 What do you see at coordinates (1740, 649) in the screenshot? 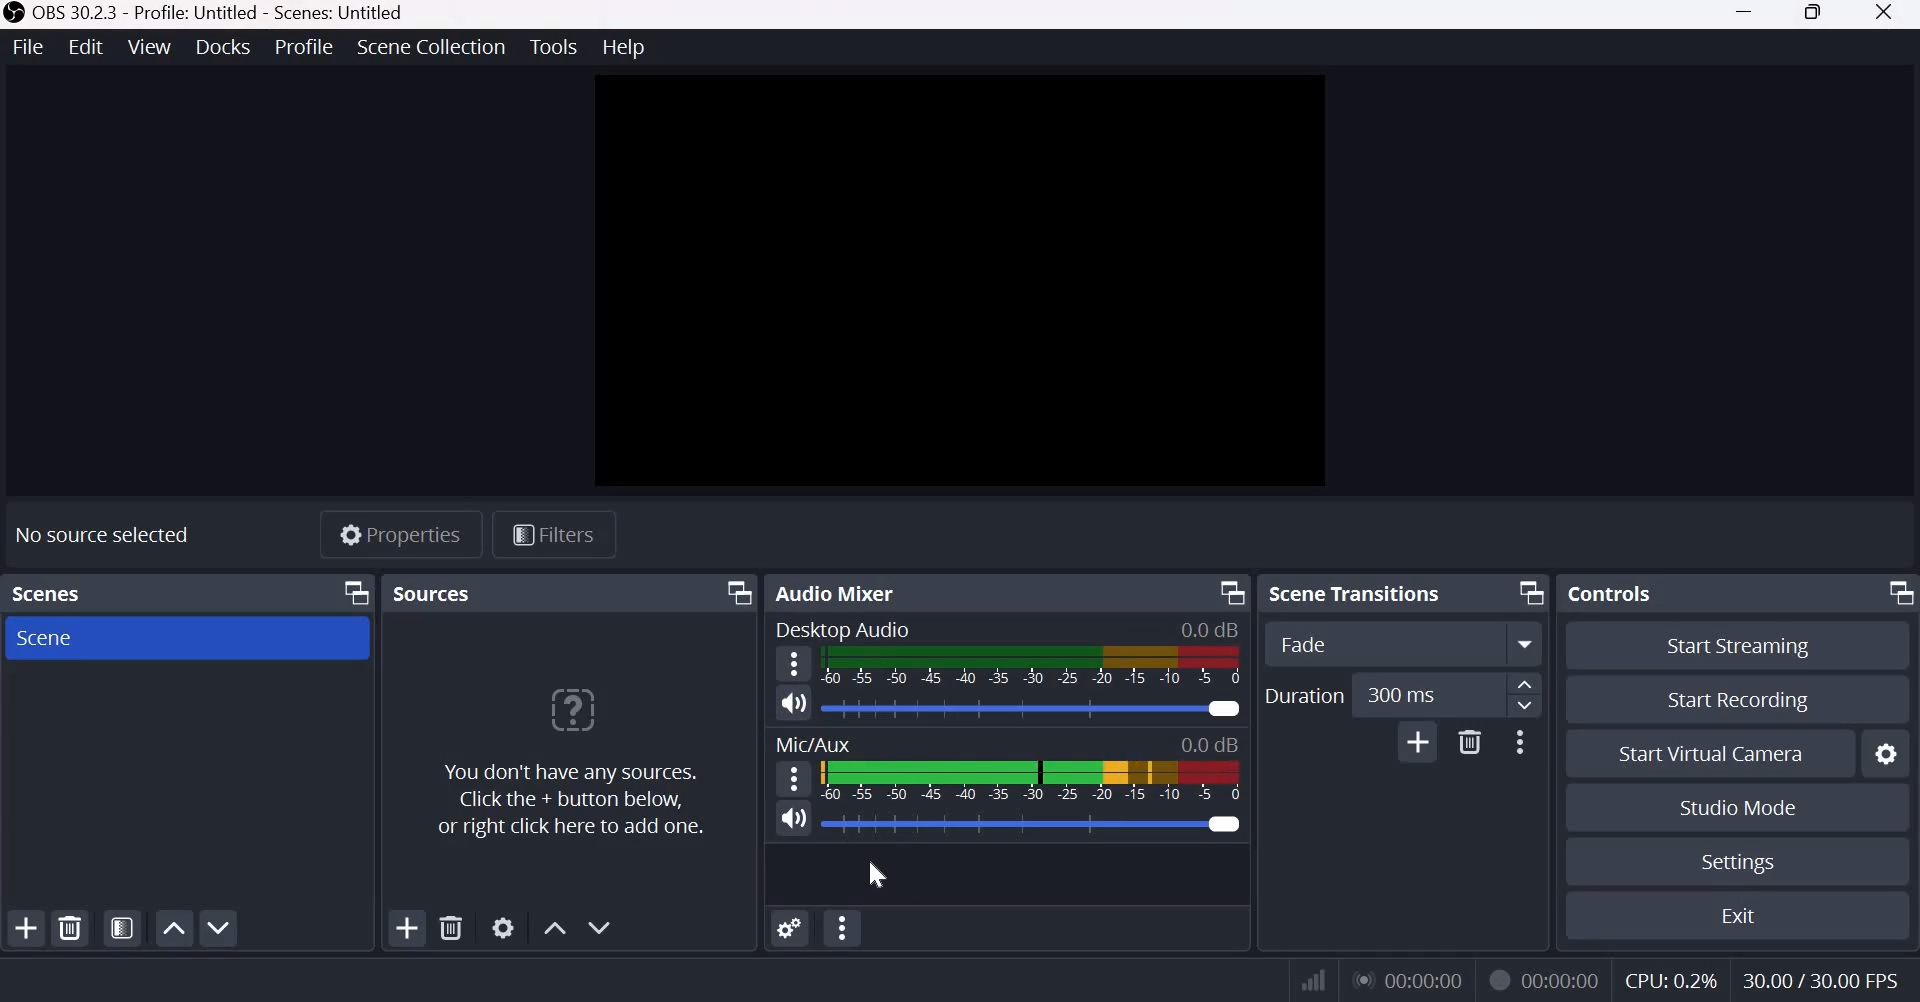
I see `Start streaming` at bounding box center [1740, 649].